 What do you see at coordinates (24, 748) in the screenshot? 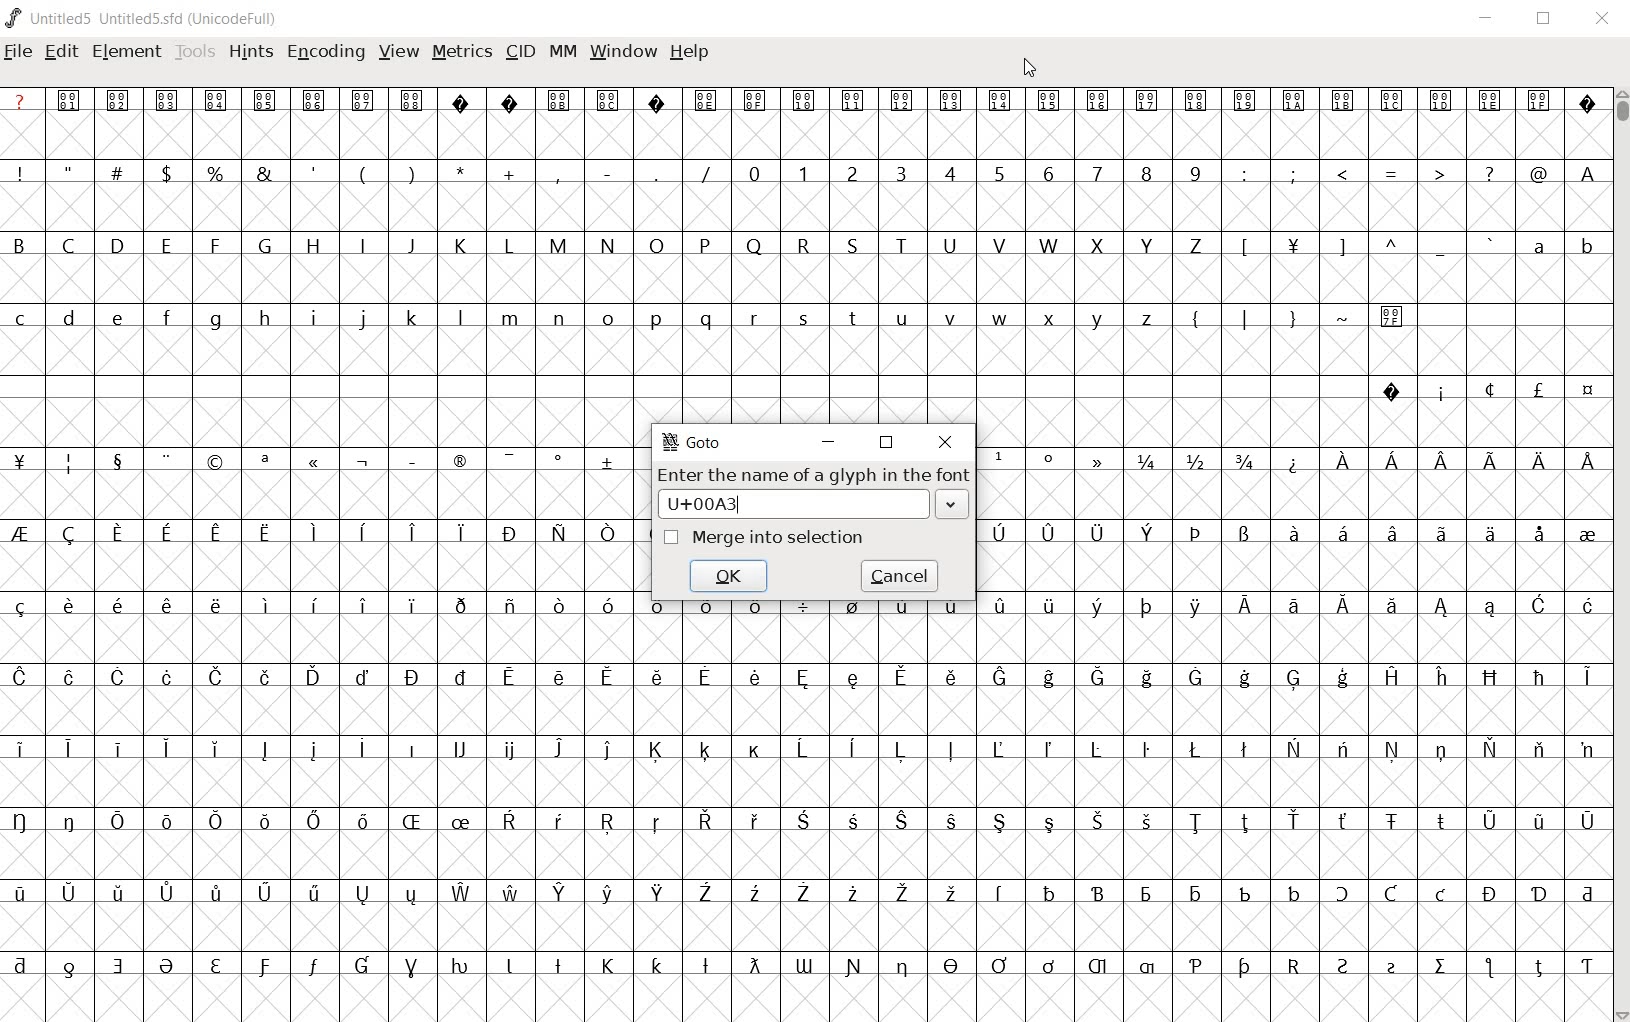
I see `Symbol` at bounding box center [24, 748].